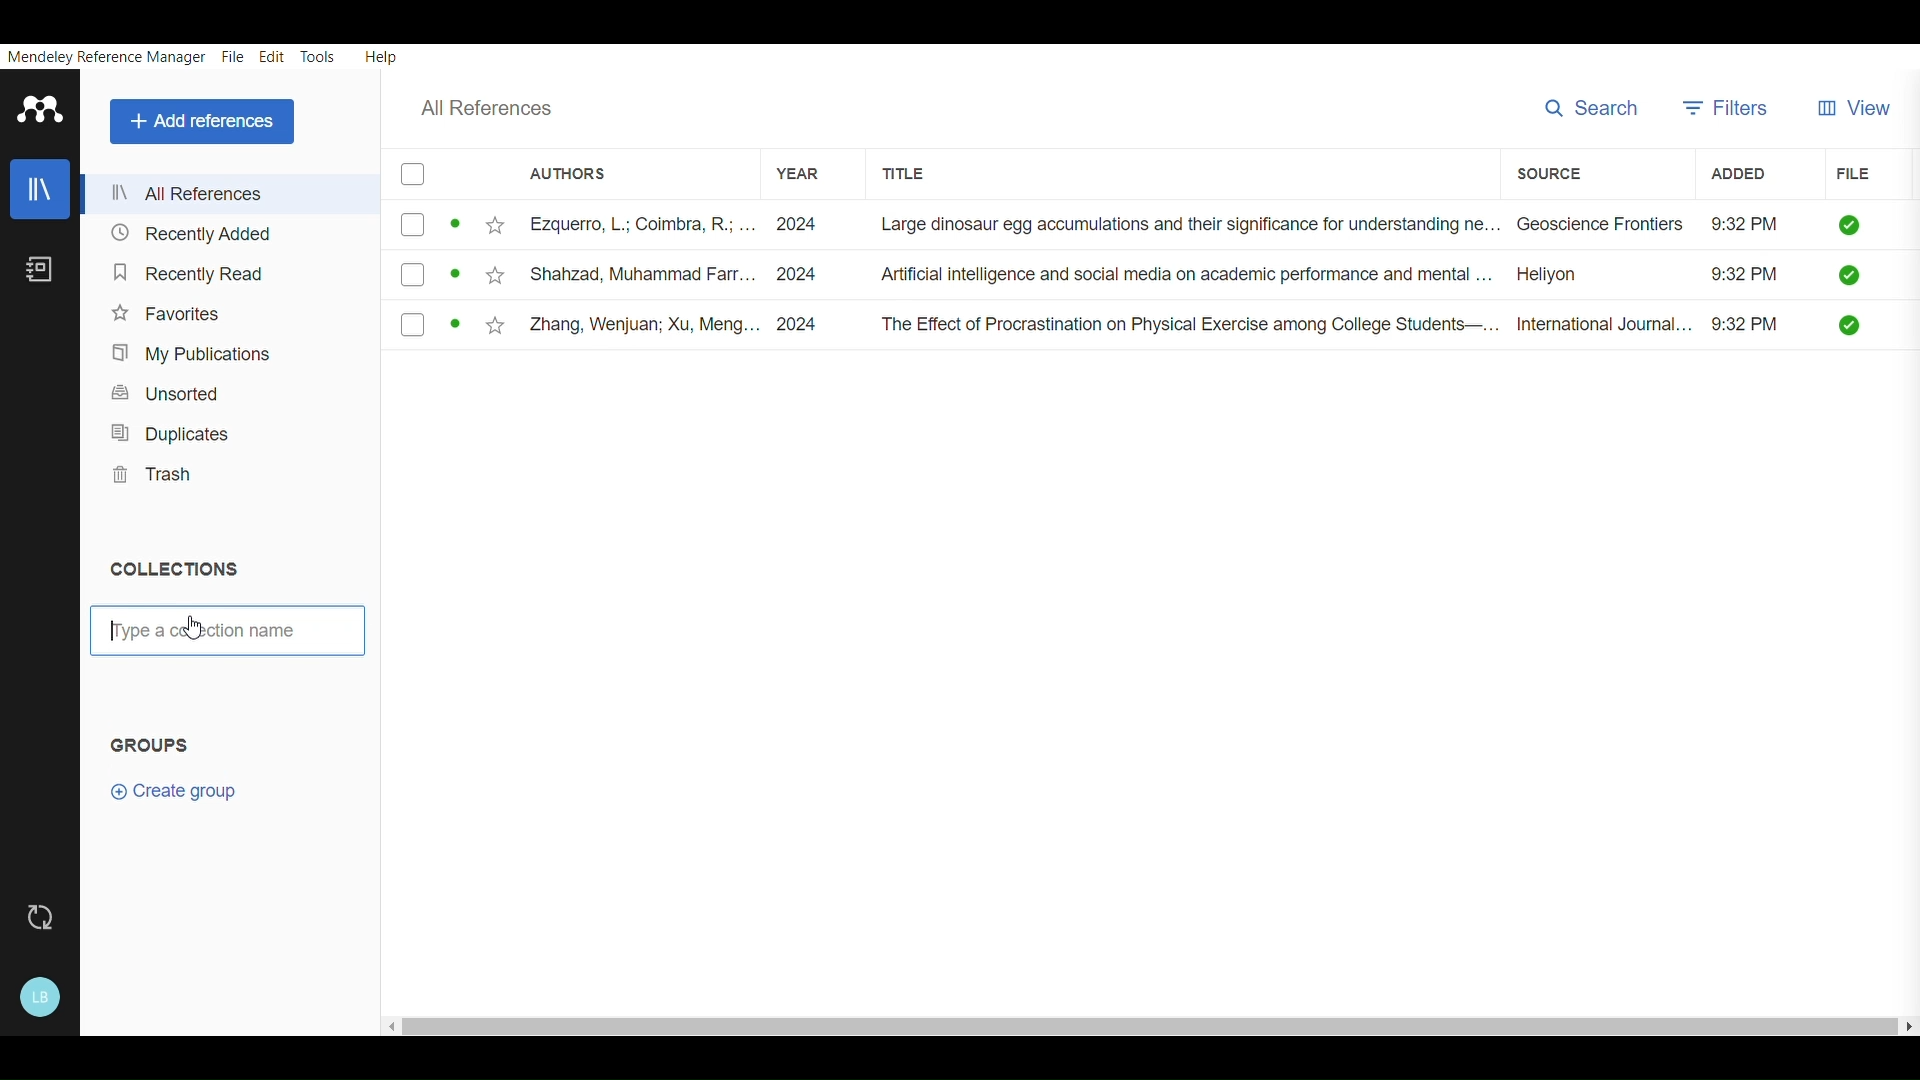 The image size is (1920, 1080). What do you see at coordinates (187, 233) in the screenshot?
I see `Recently Added` at bounding box center [187, 233].